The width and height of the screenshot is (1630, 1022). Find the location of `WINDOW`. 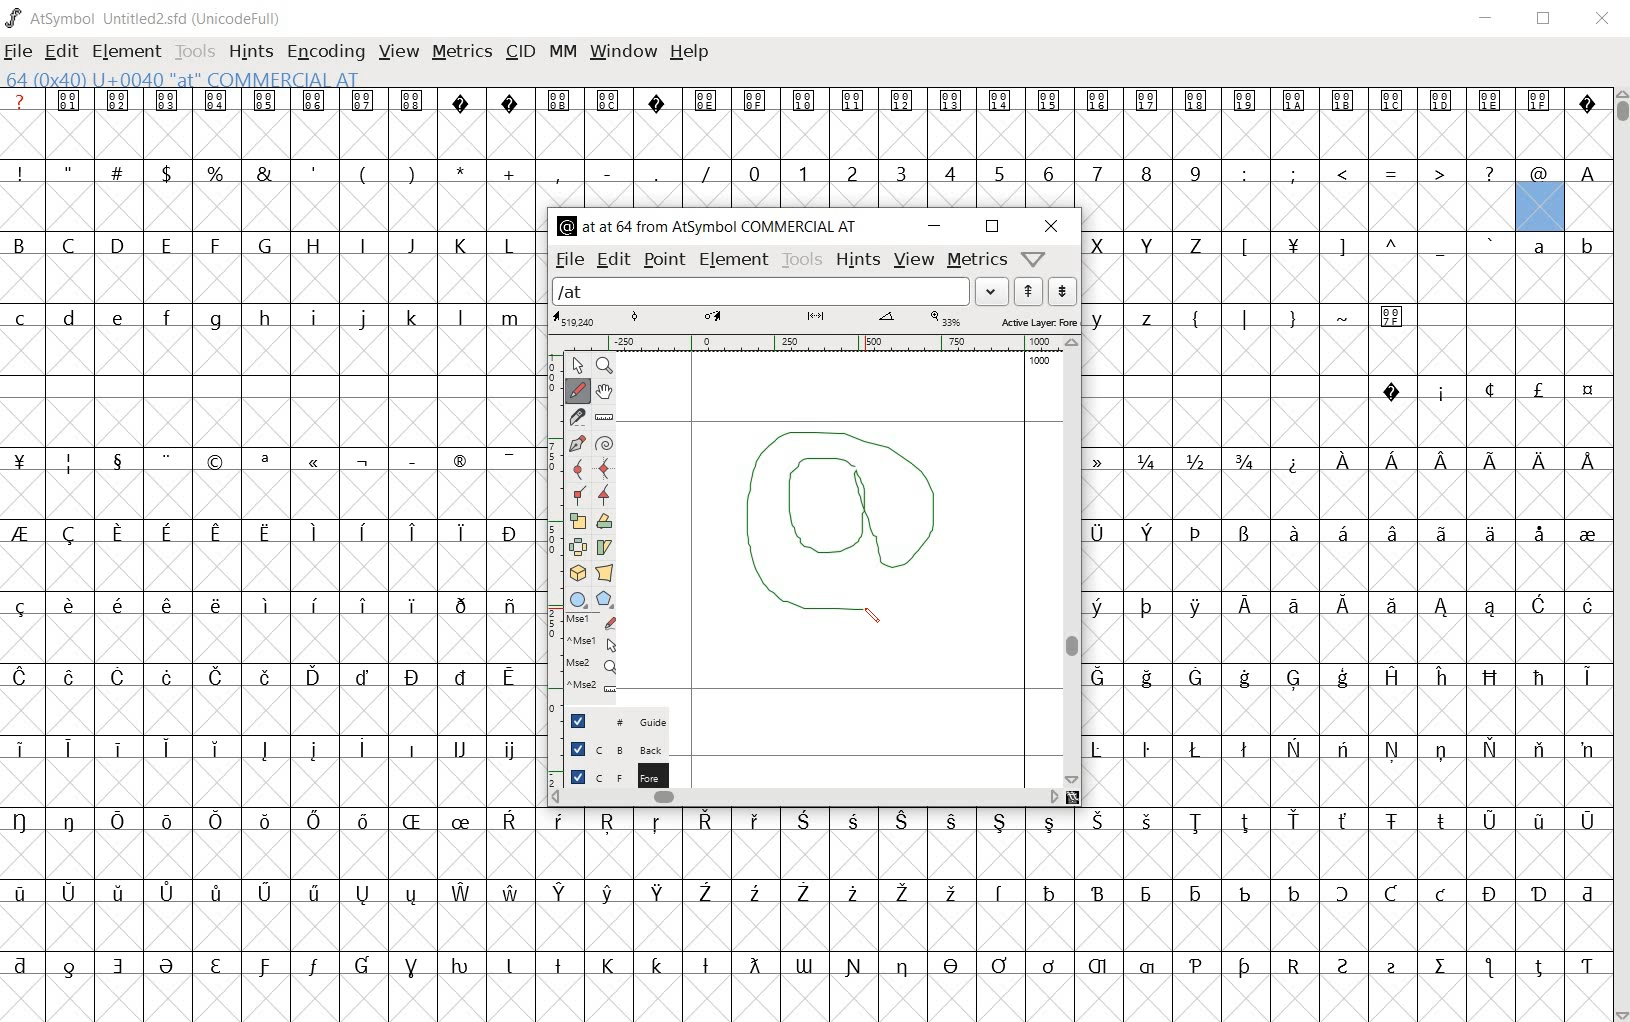

WINDOW is located at coordinates (626, 50).